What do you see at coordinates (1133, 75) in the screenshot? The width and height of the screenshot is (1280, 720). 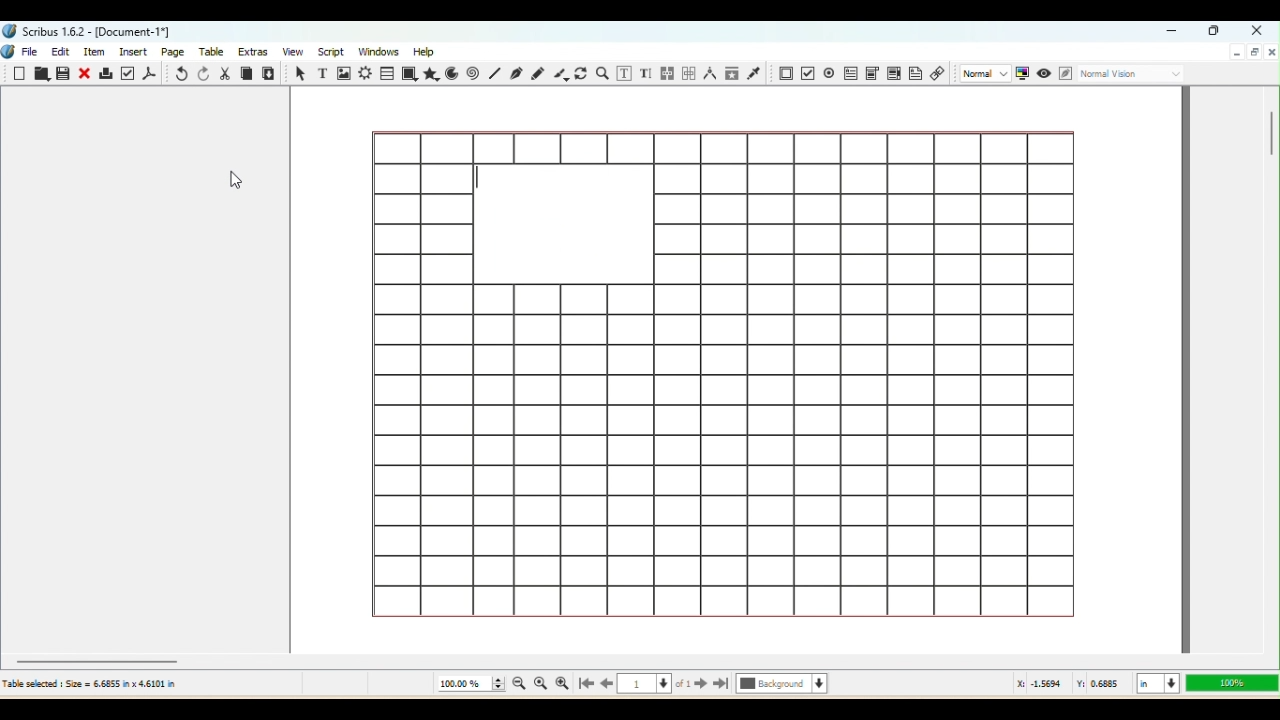 I see `Select the visual appearance of the display` at bounding box center [1133, 75].